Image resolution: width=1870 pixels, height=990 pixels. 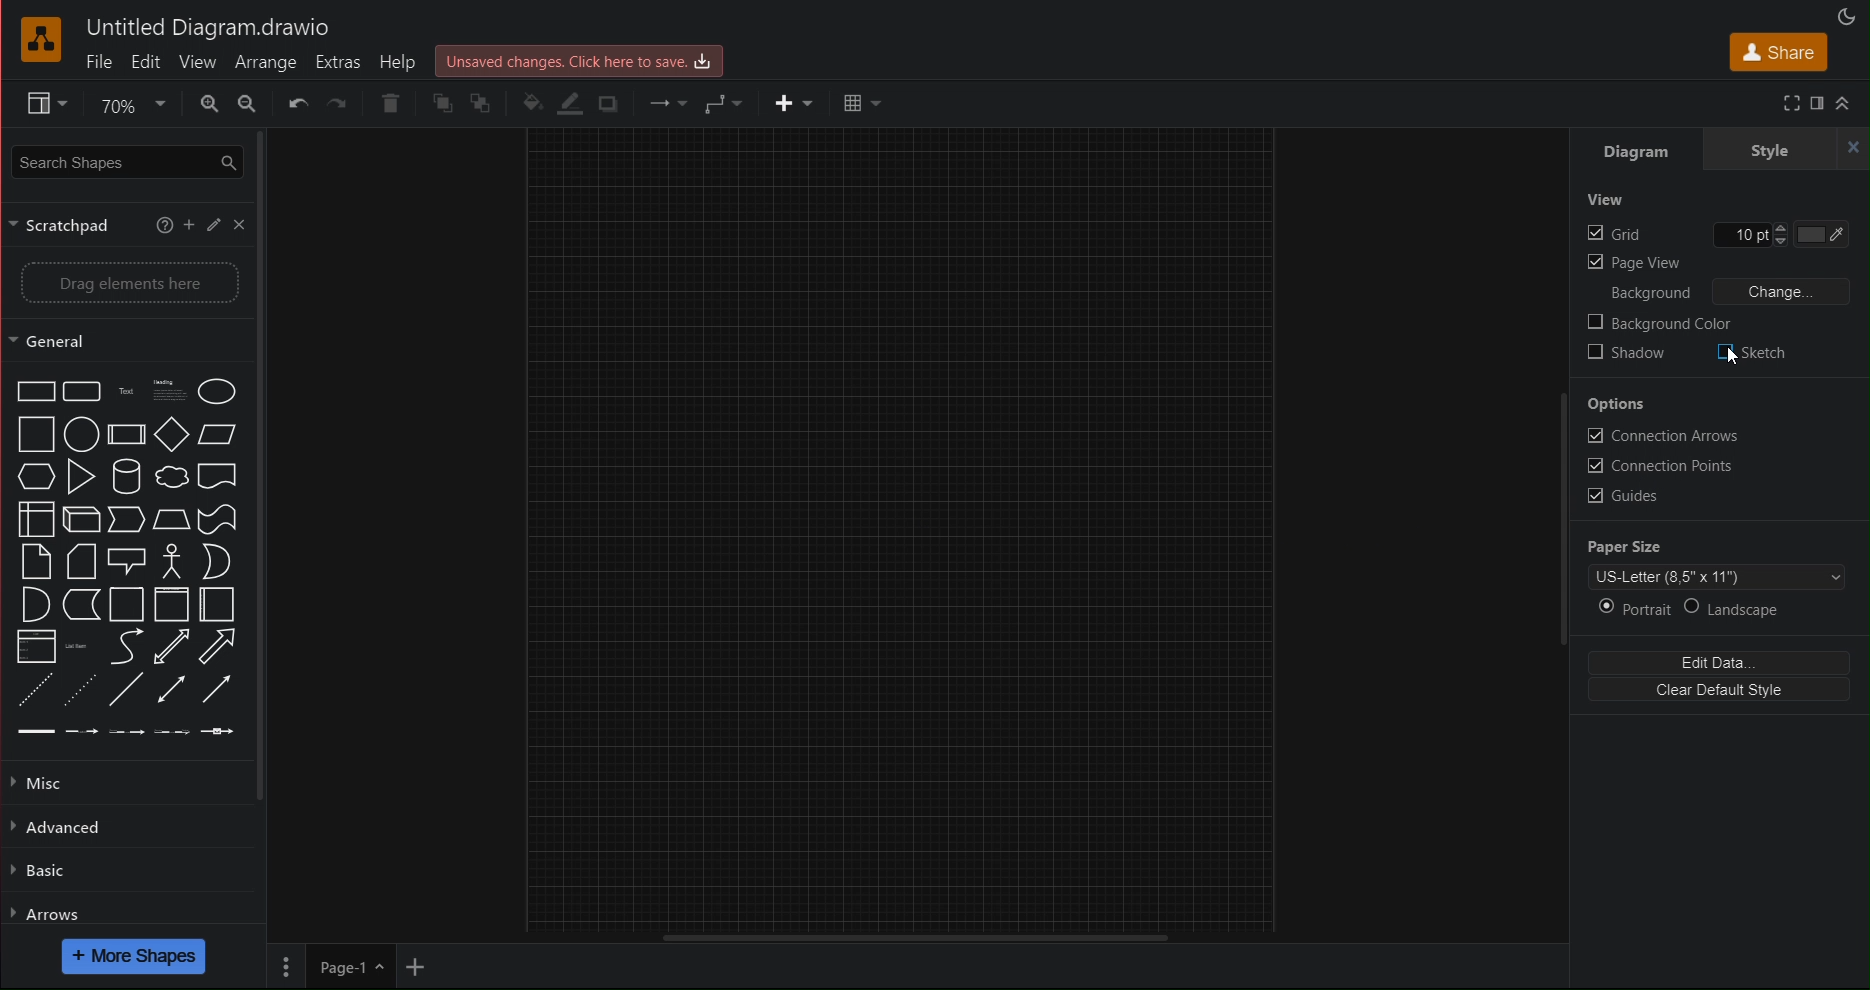 I want to click on More Shapes, so click(x=138, y=957).